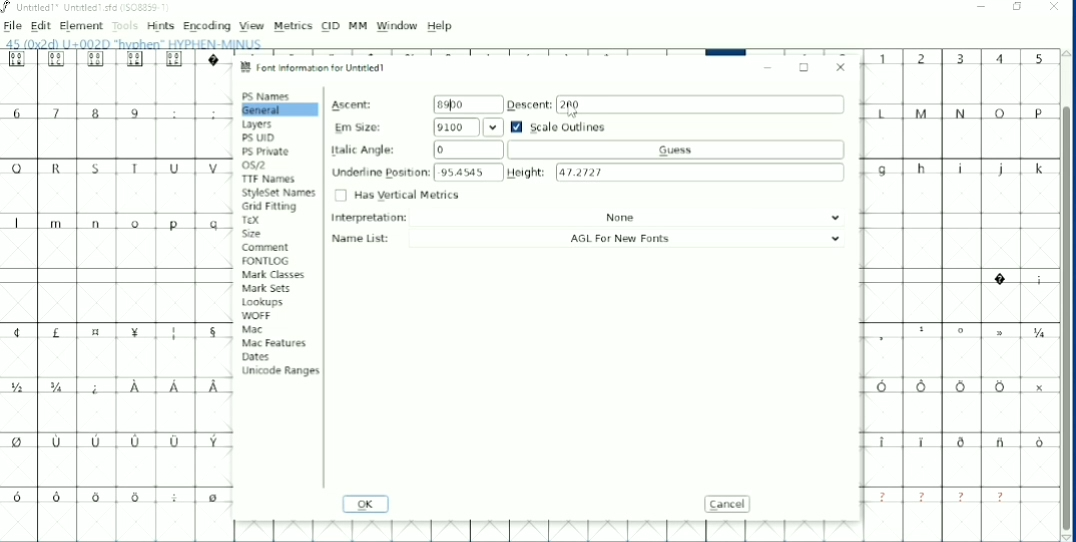  Describe the element at coordinates (252, 330) in the screenshot. I see `Mac` at that location.